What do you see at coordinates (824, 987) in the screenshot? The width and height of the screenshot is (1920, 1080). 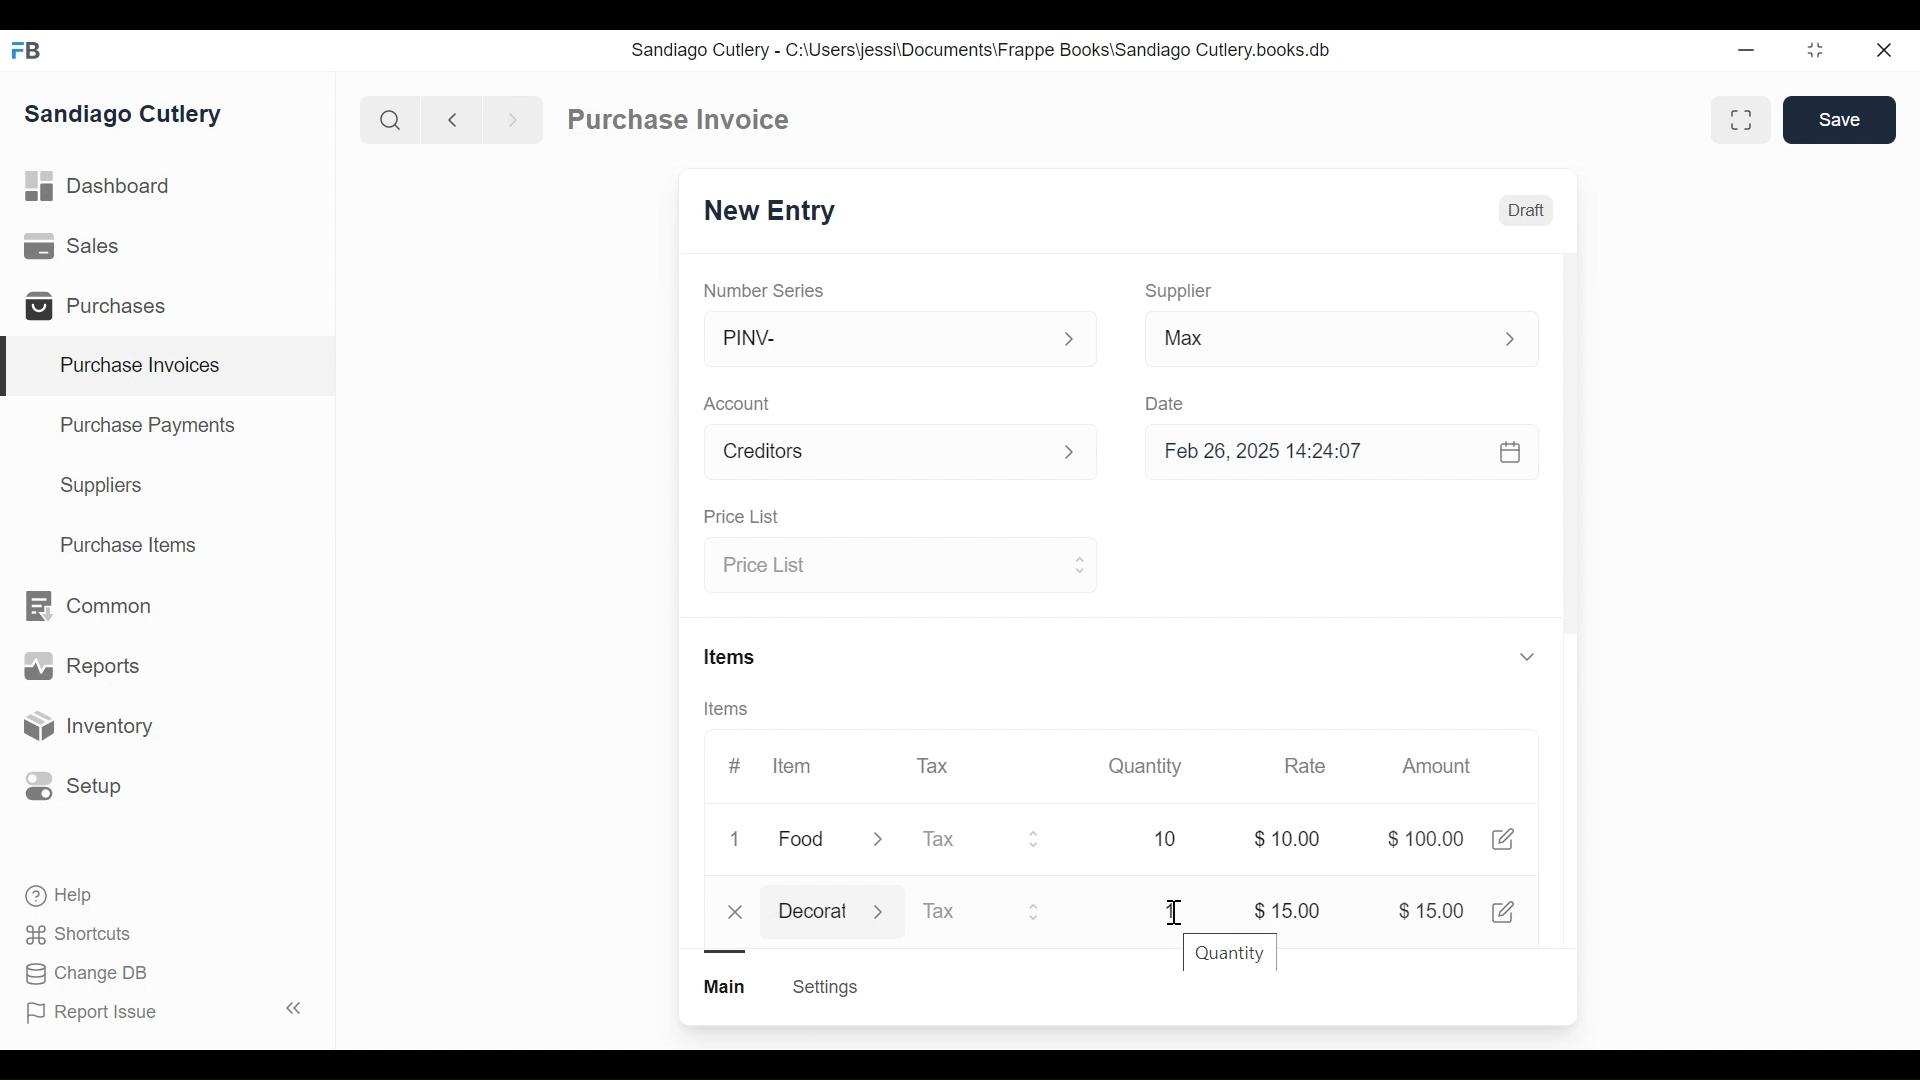 I see `Settings` at bounding box center [824, 987].